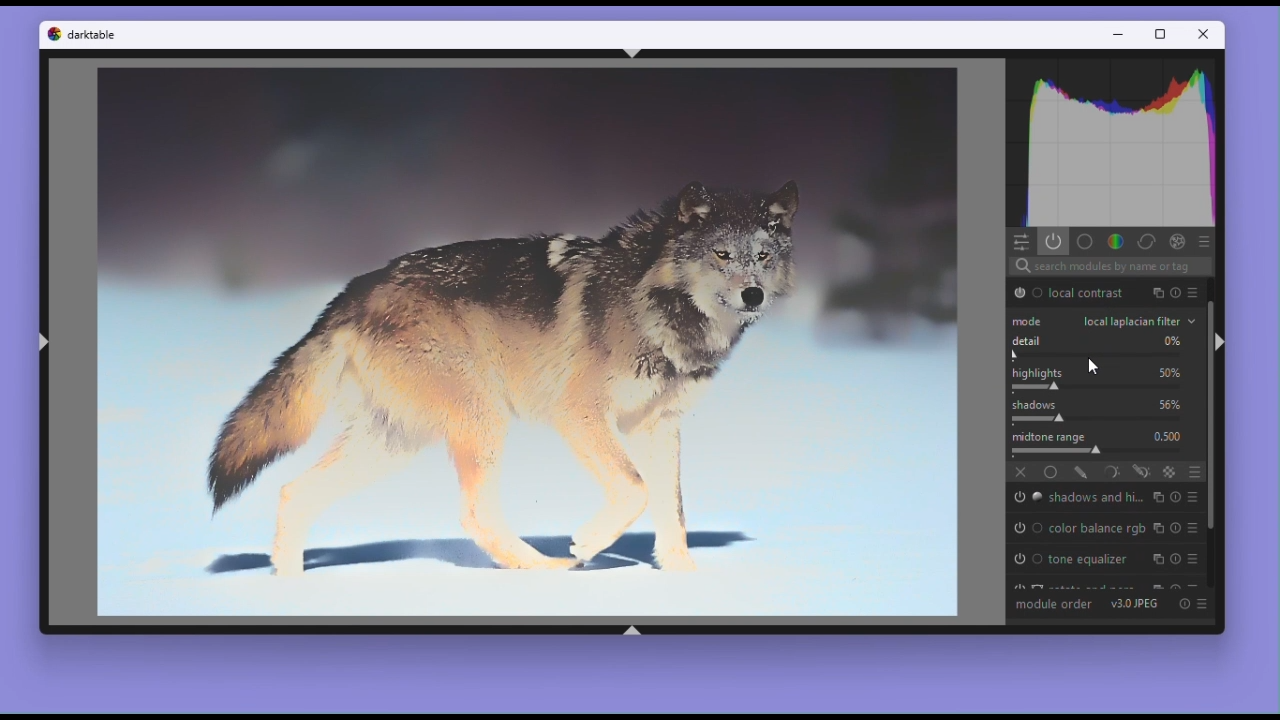 The image size is (1280, 720). What do you see at coordinates (1176, 528) in the screenshot?
I see `` at bounding box center [1176, 528].